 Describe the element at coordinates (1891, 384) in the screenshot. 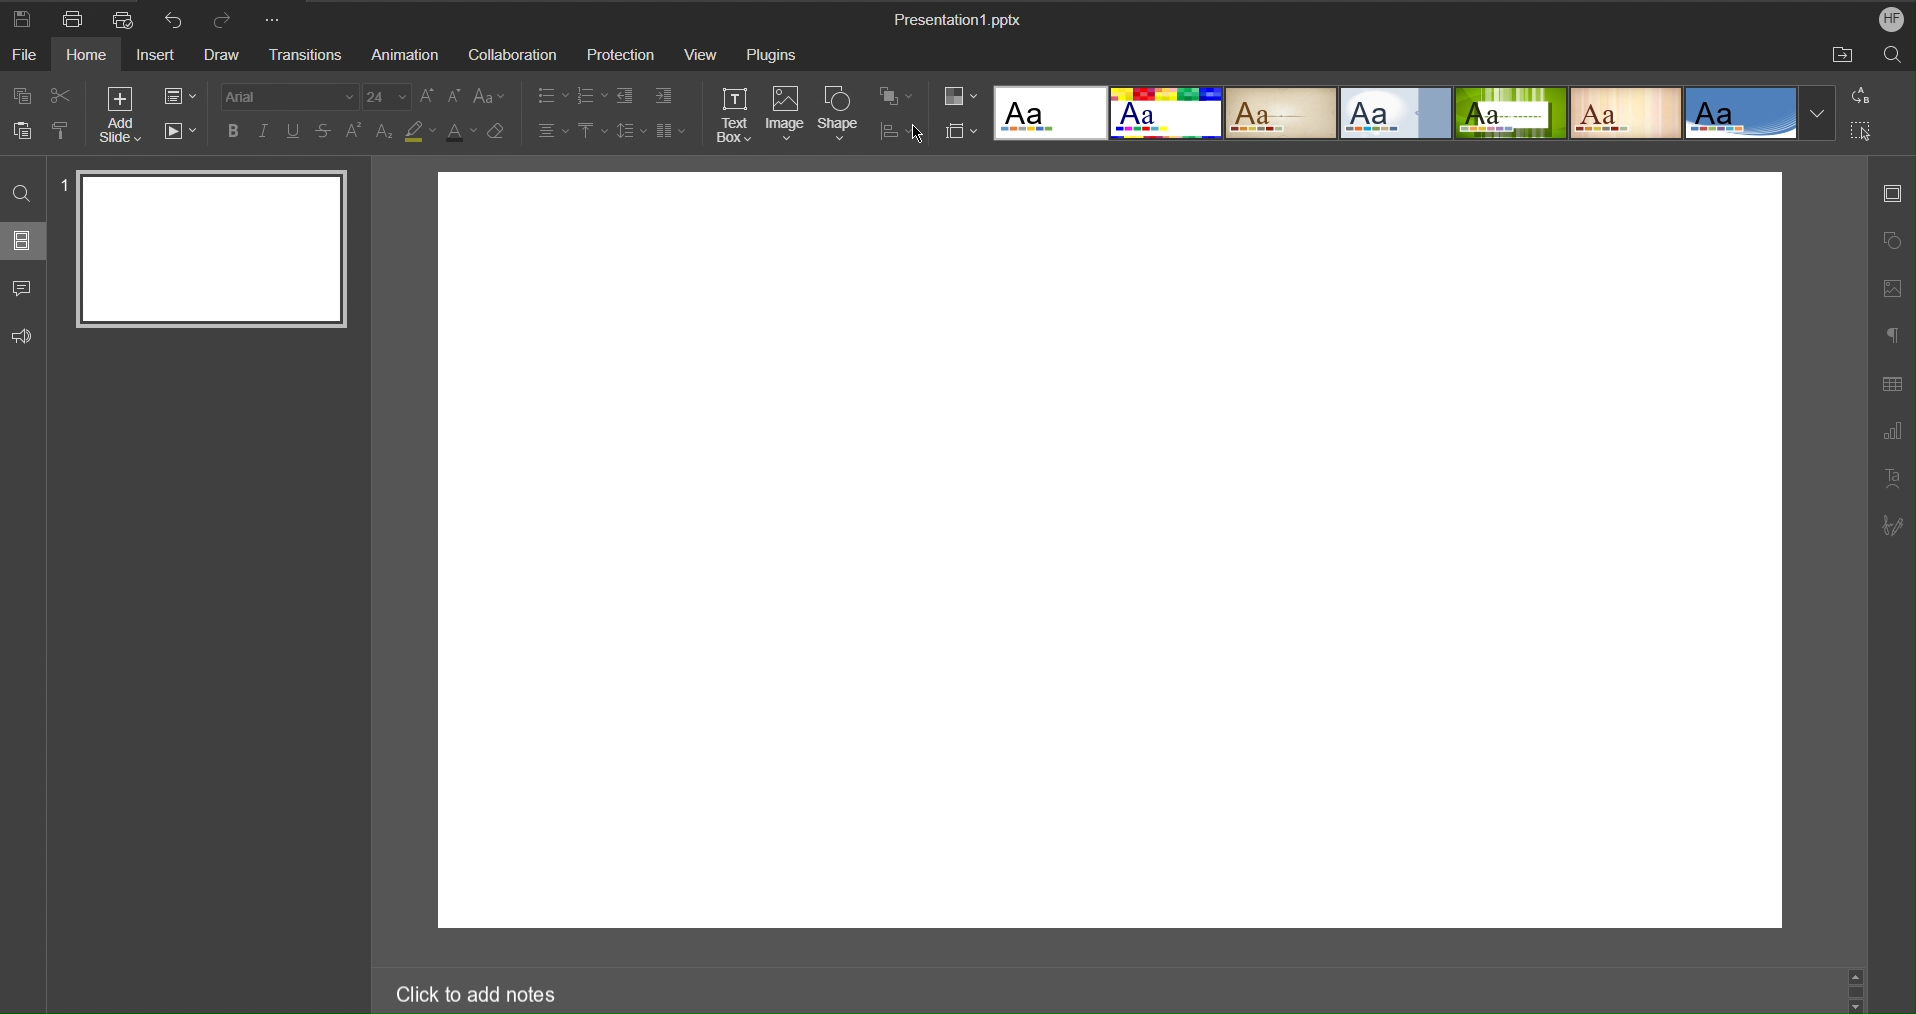

I see `Table` at that location.